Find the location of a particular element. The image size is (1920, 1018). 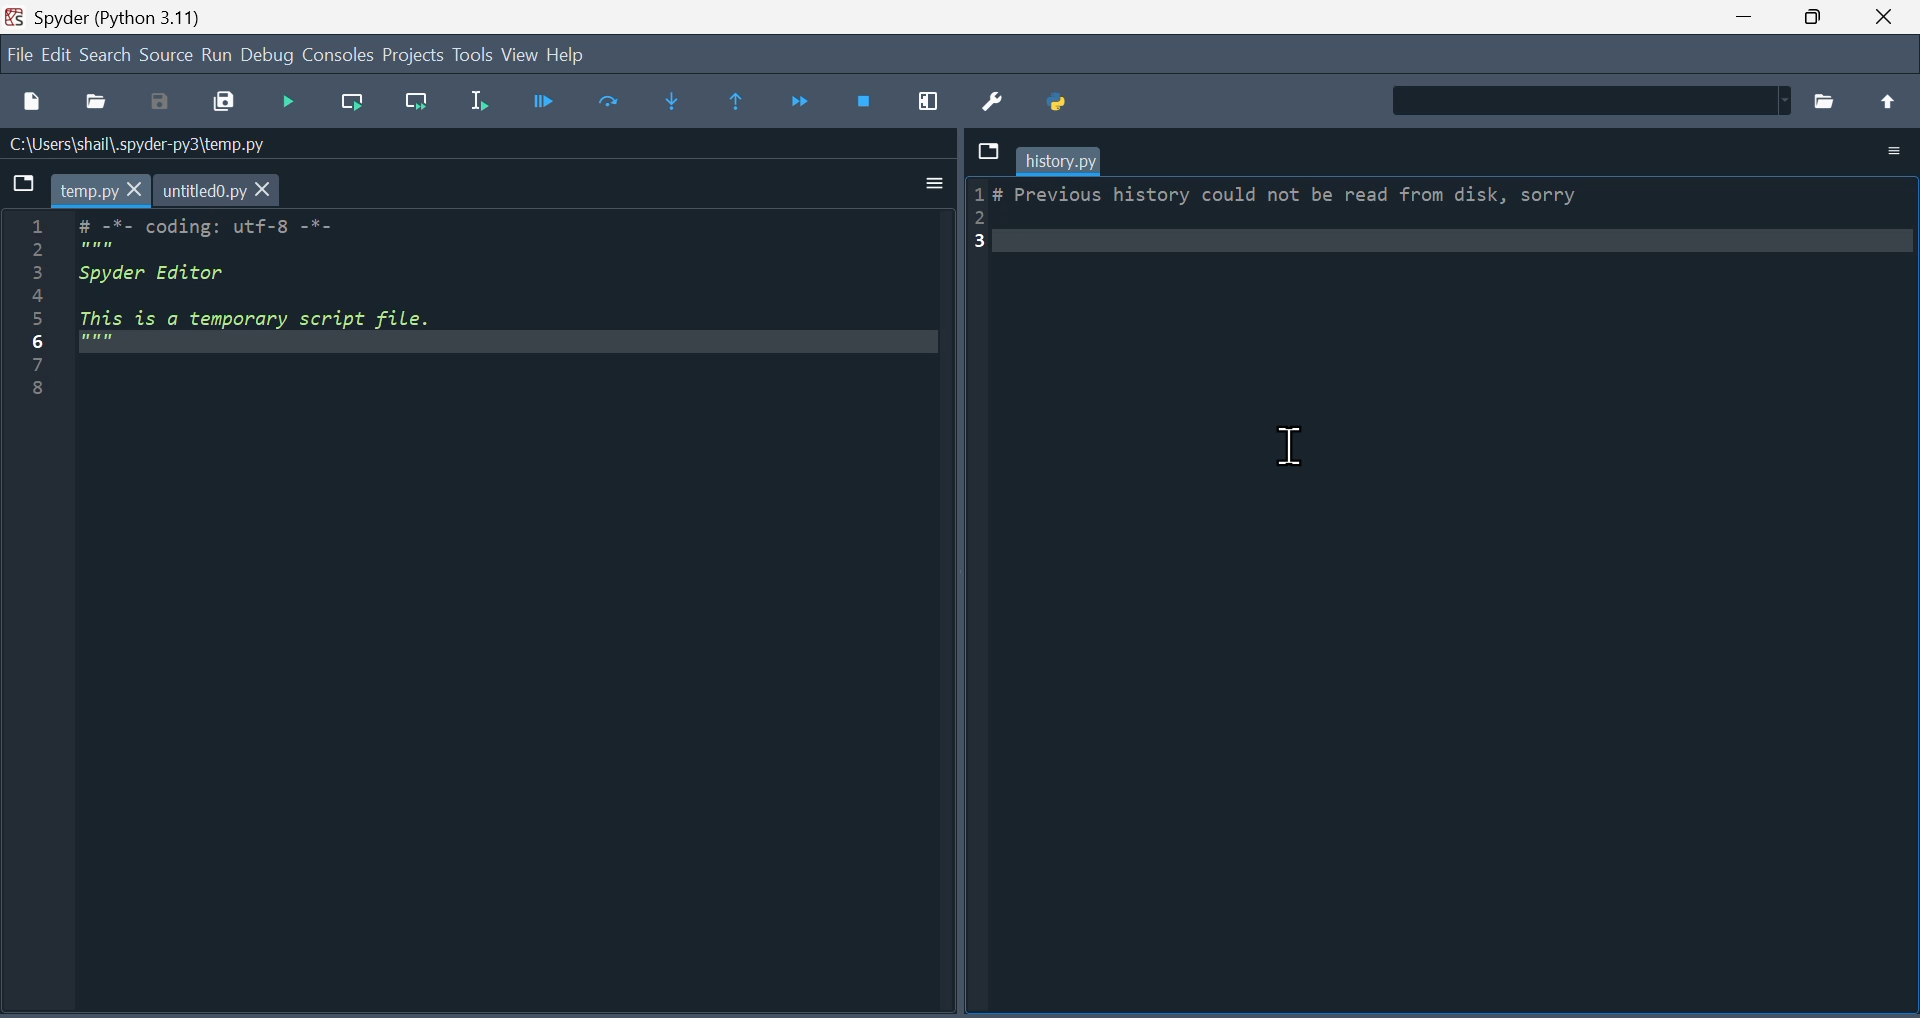

Save as is located at coordinates (165, 102).